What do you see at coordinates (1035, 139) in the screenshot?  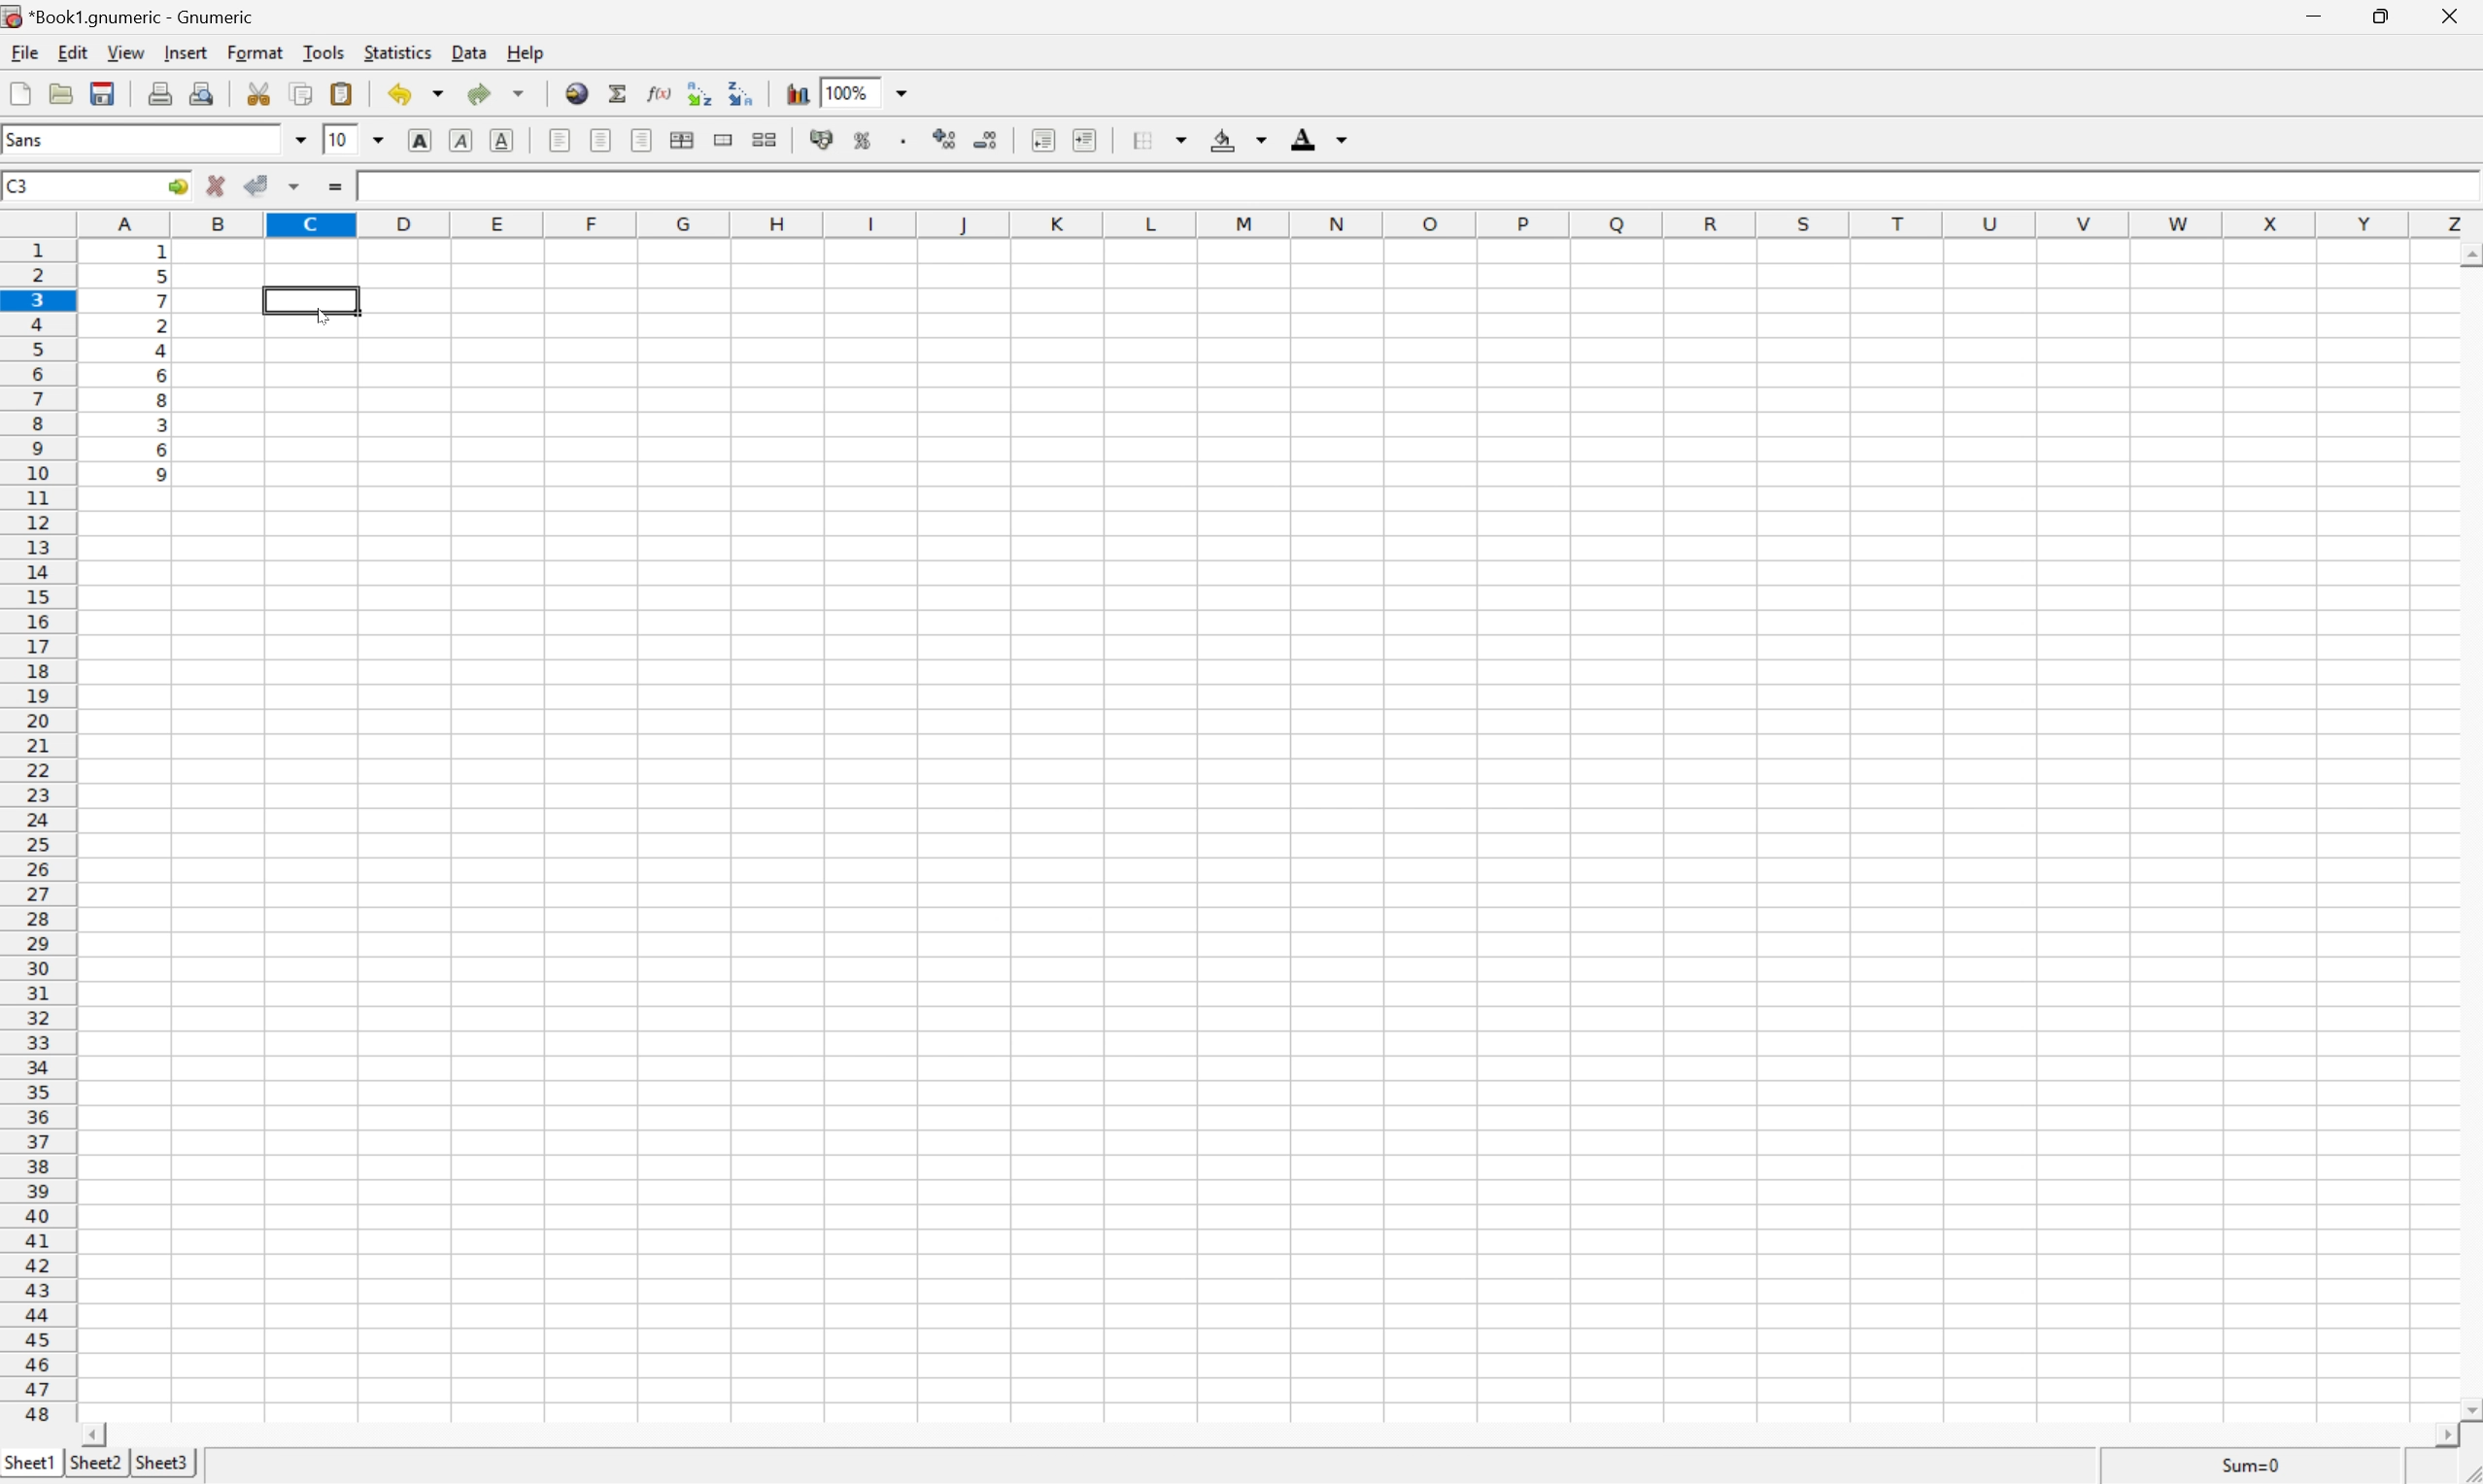 I see `decrease indent` at bounding box center [1035, 139].